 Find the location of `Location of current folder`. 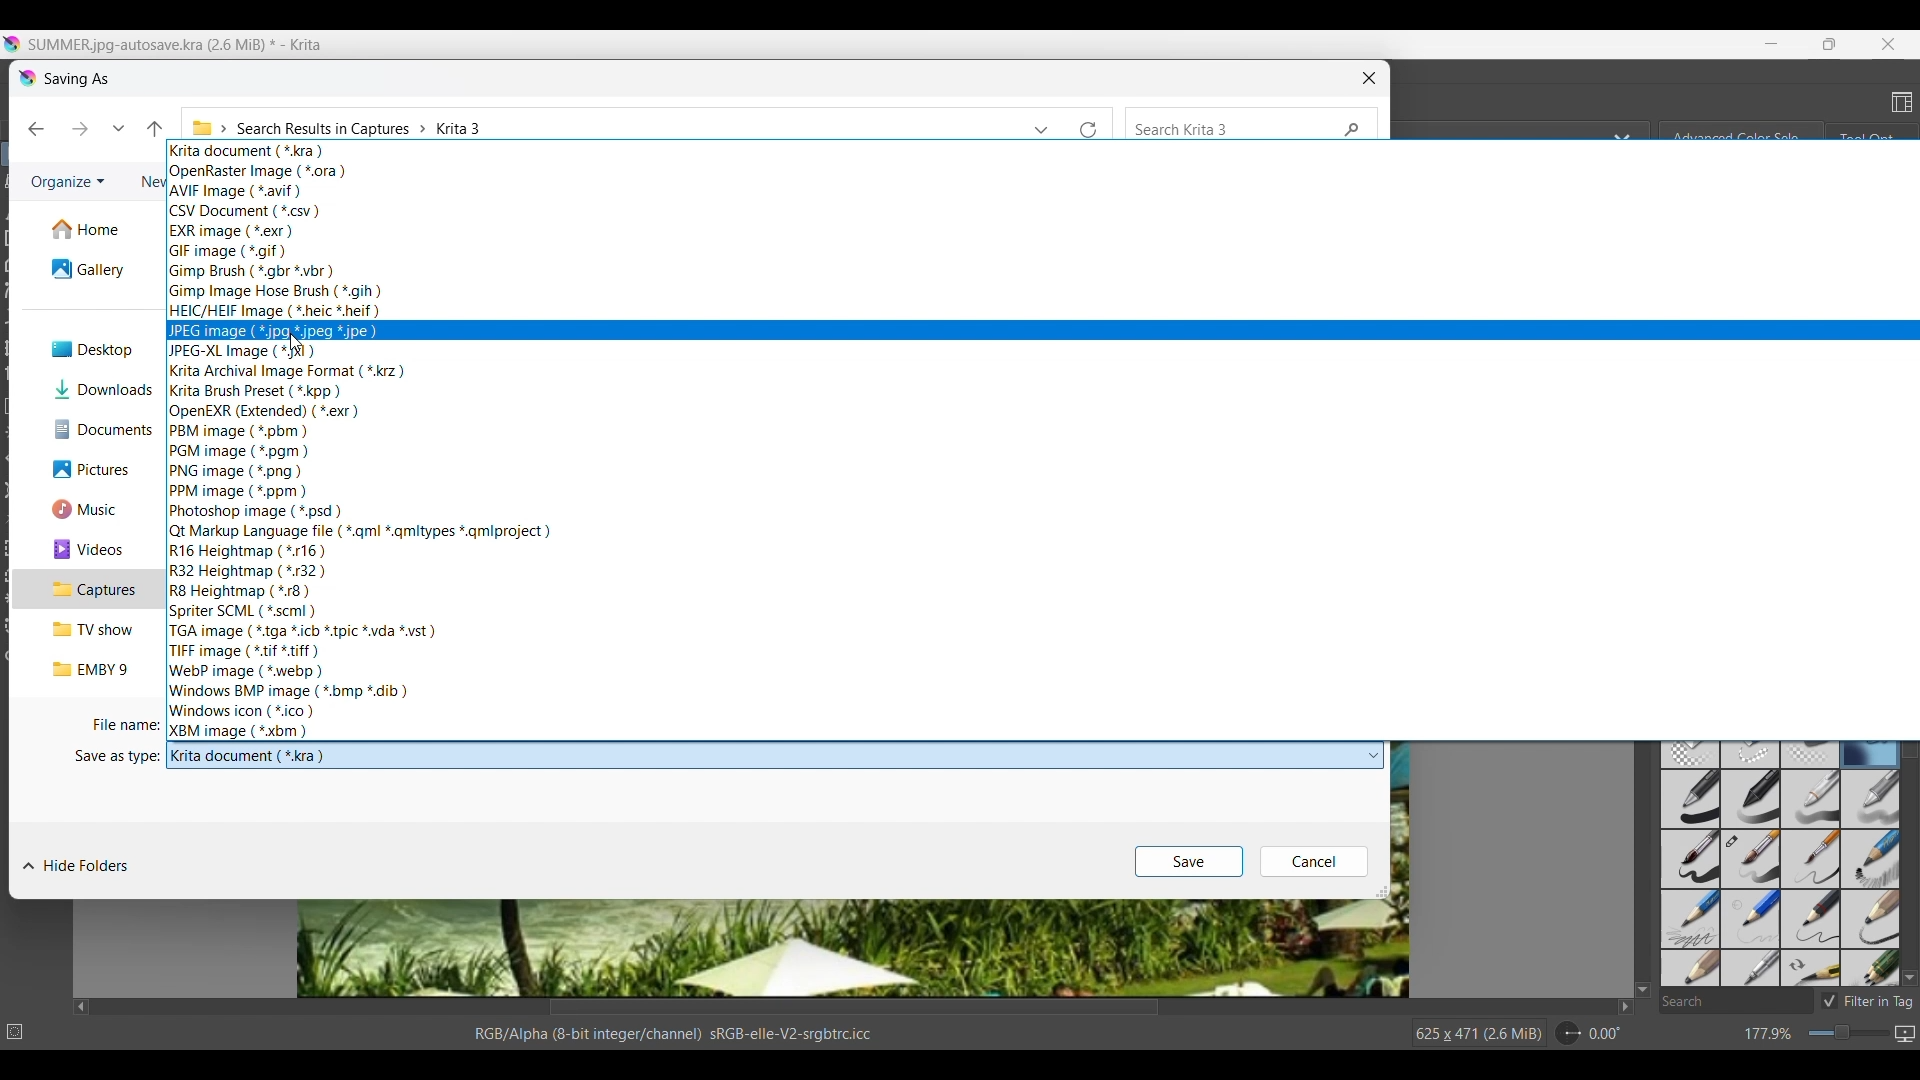

Location of current folder is located at coordinates (604, 124).